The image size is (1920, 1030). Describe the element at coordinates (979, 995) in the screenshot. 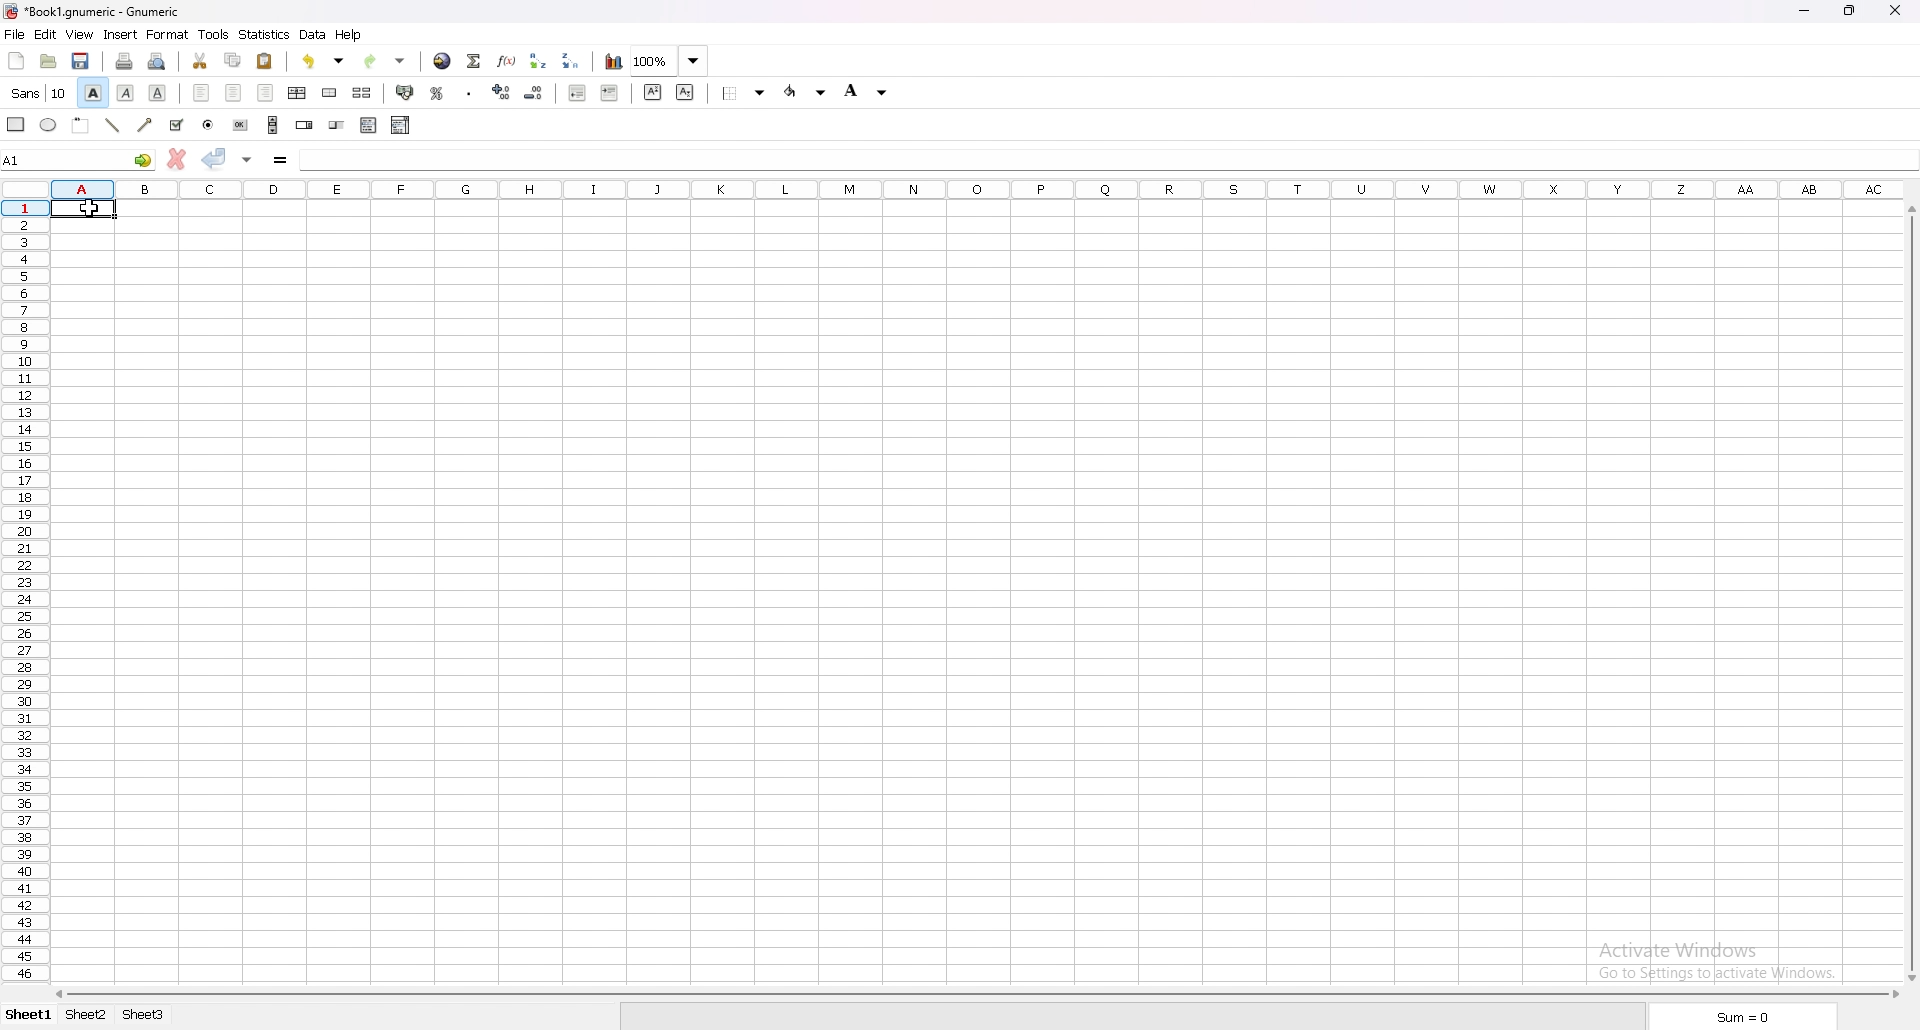

I see `scroll bar` at that location.